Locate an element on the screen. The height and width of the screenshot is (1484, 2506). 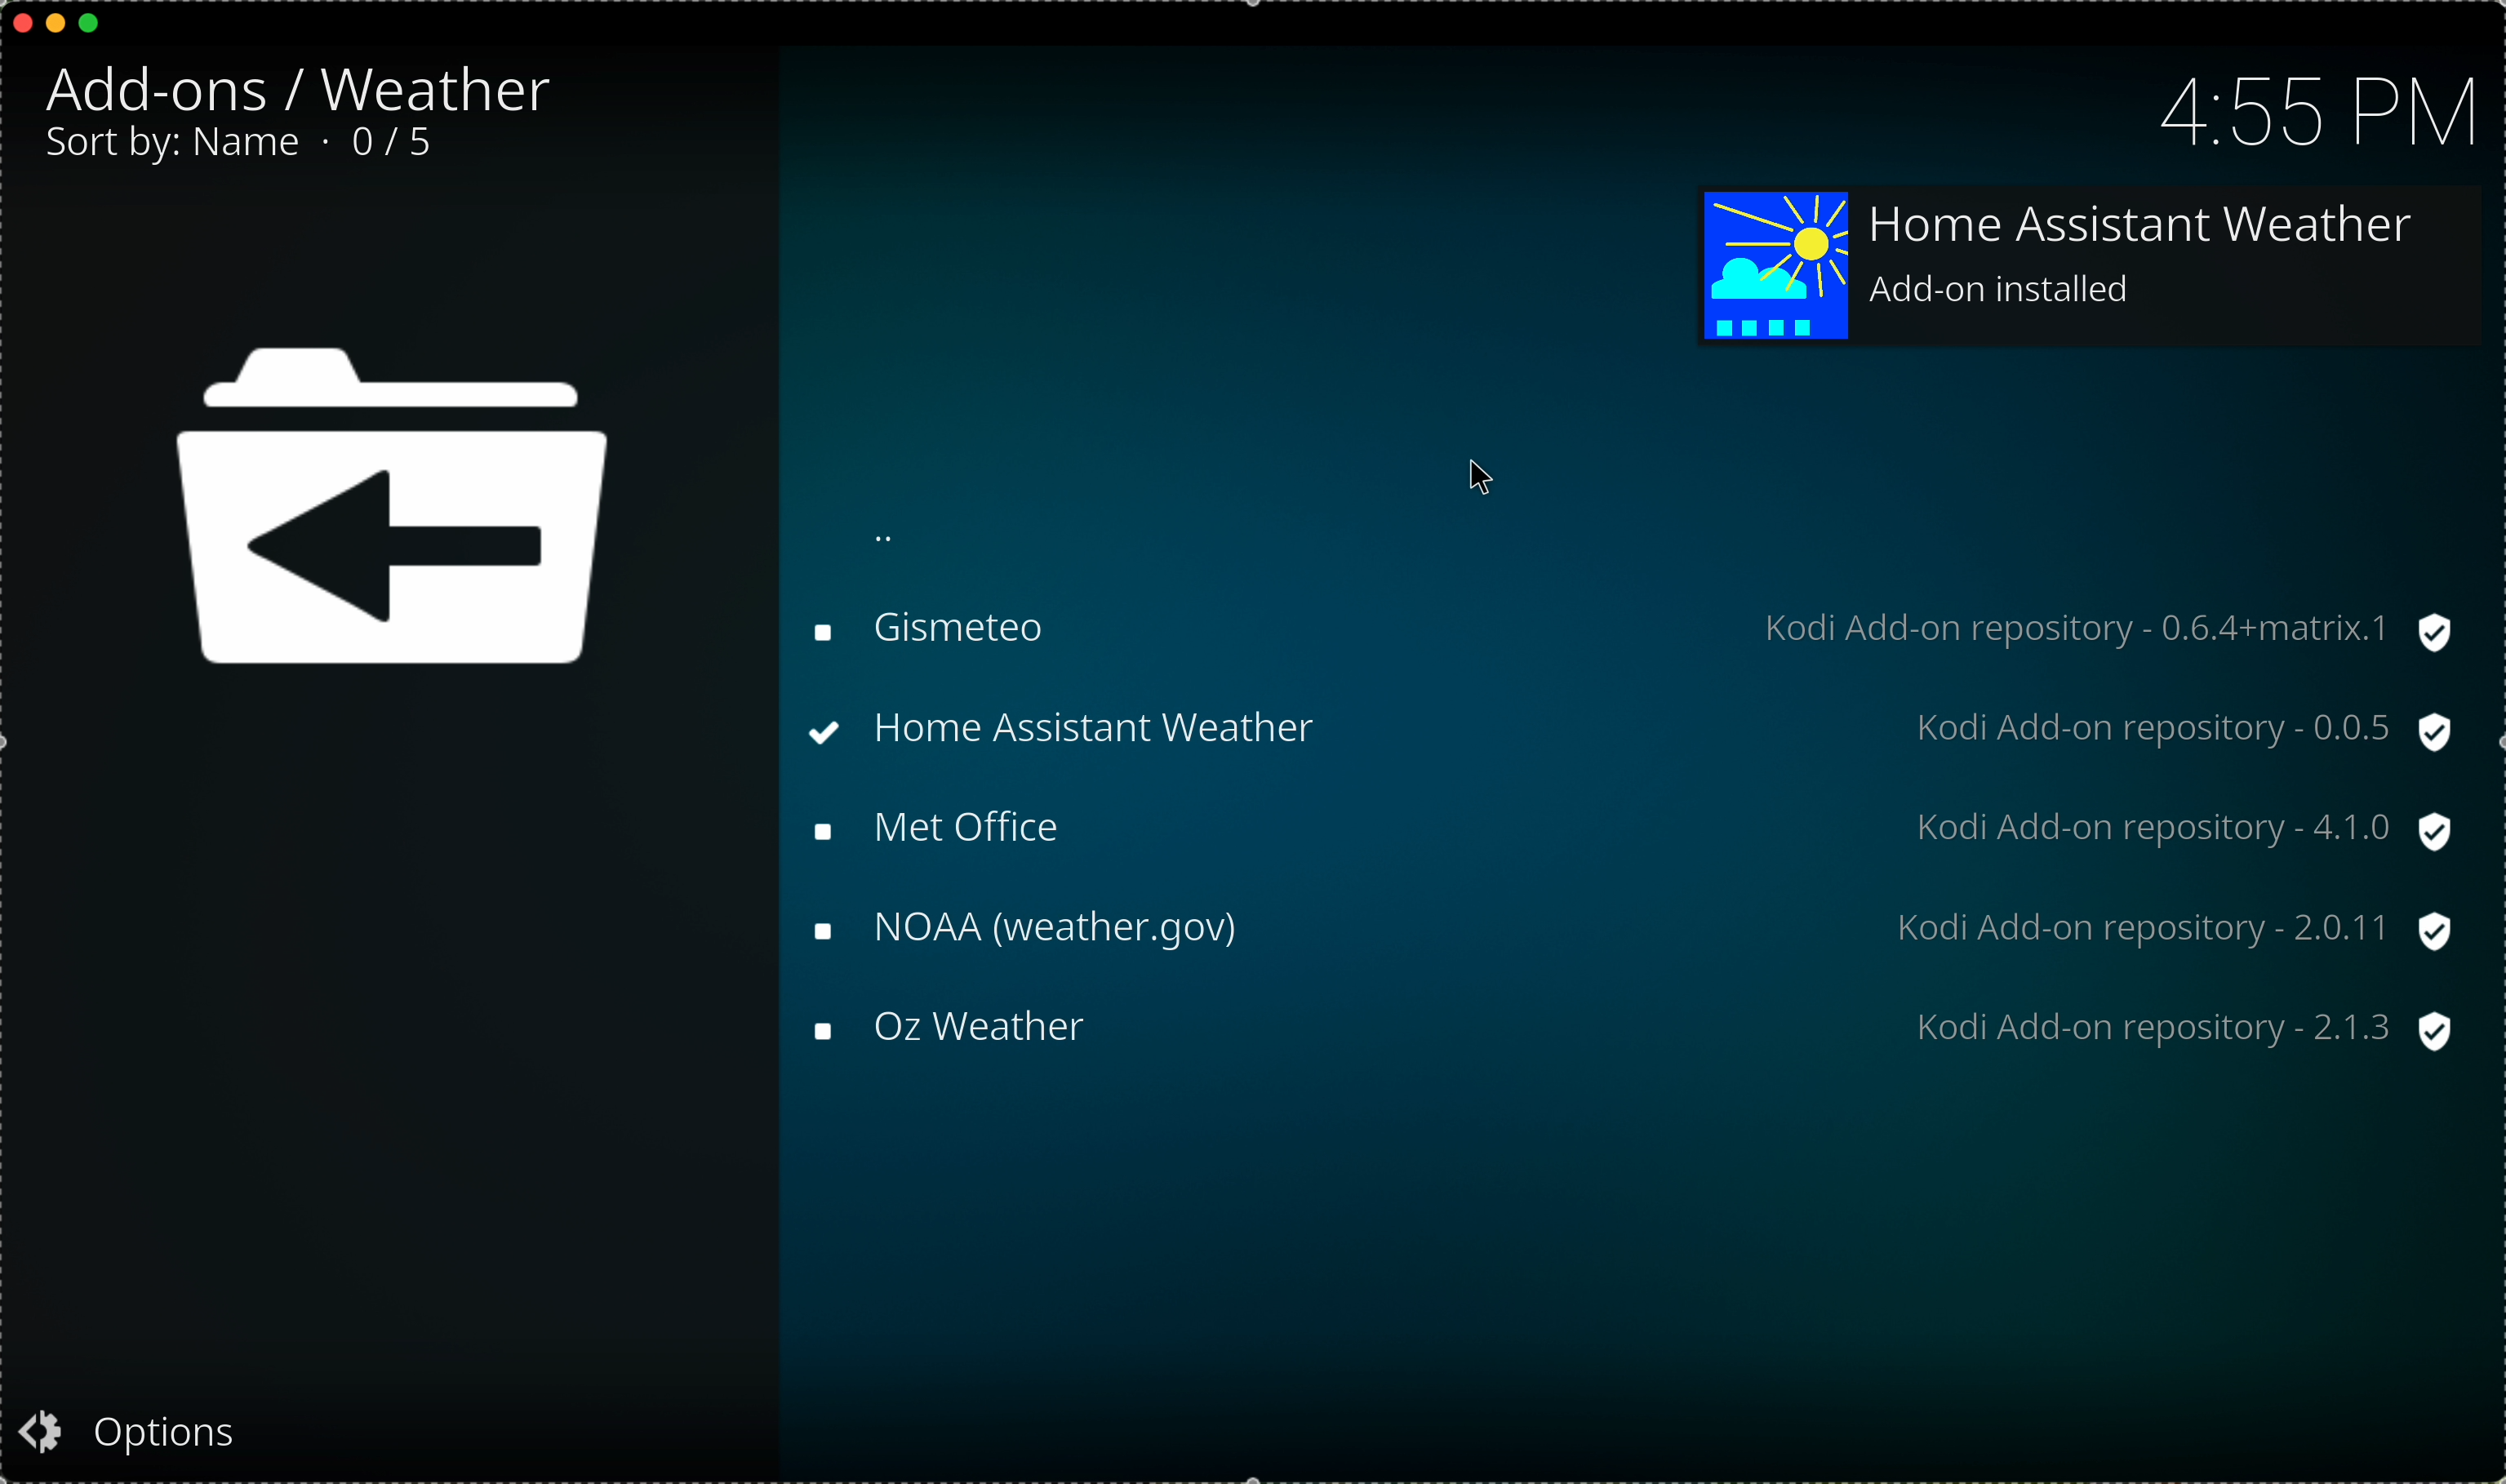
add-on installed is located at coordinates (2095, 264).